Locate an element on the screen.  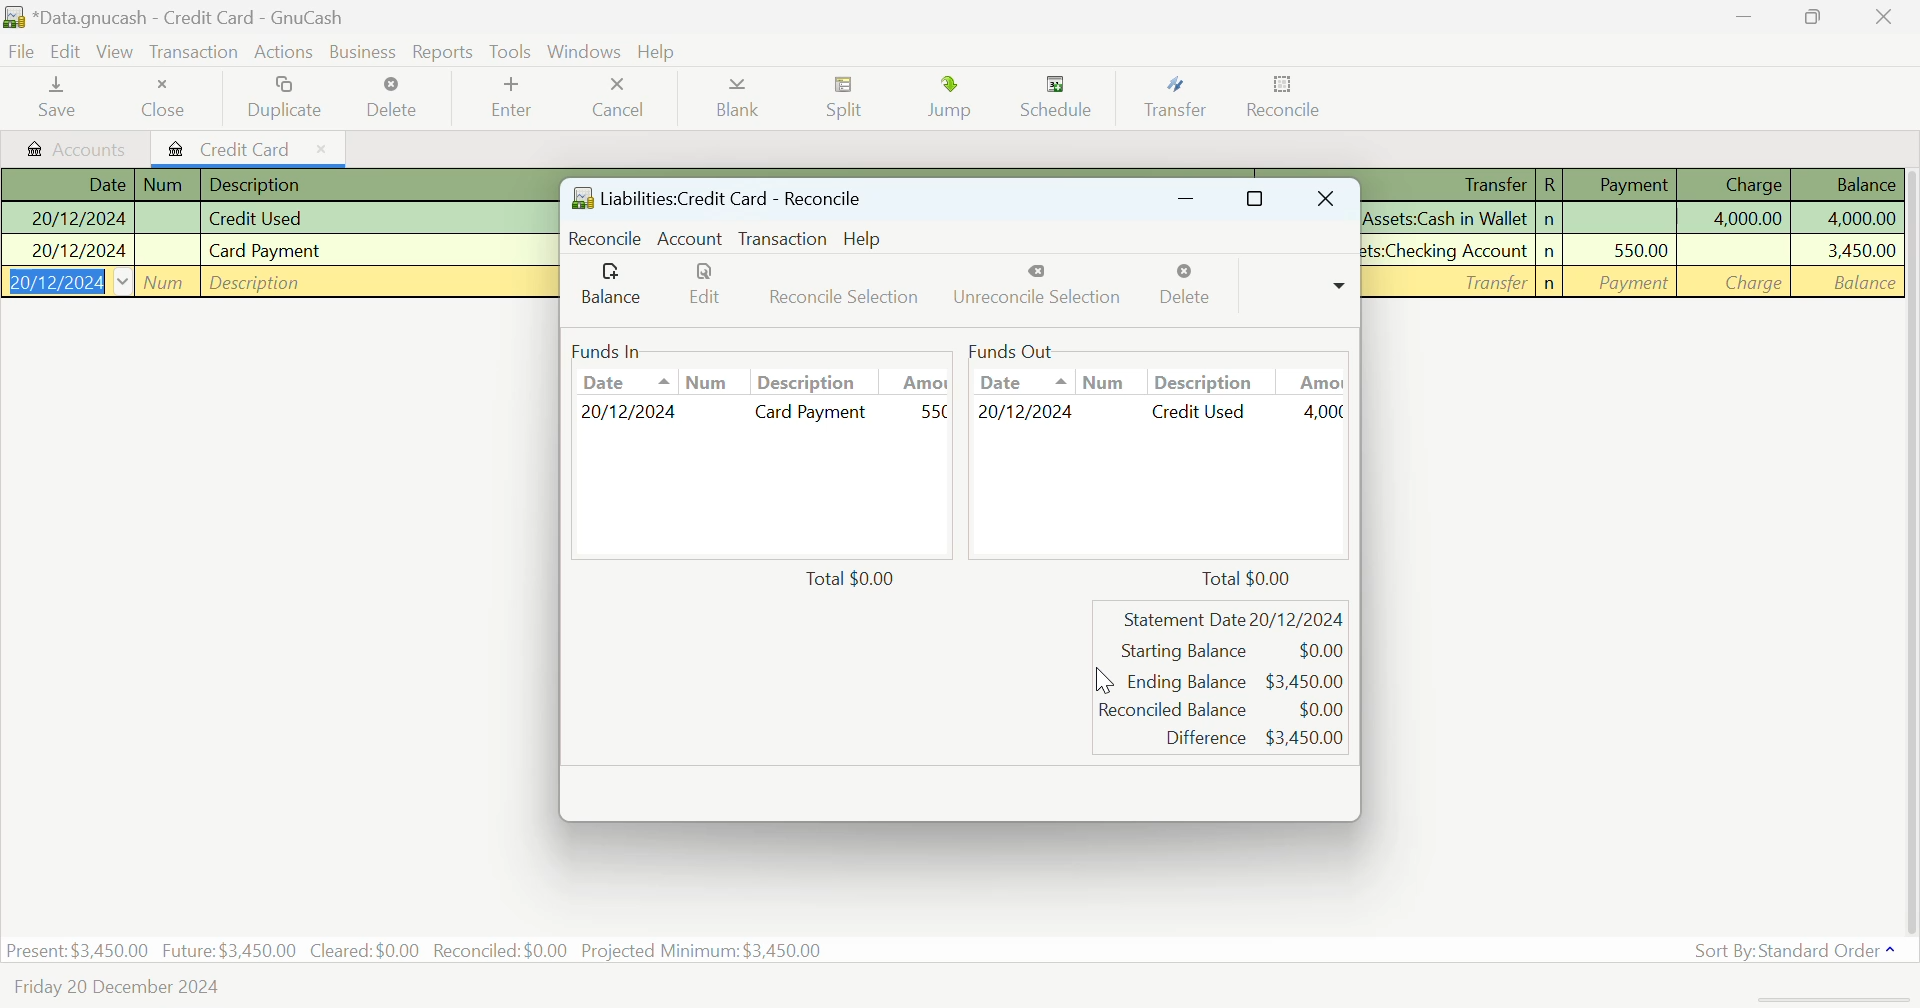
Funds Out Selection is located at coordinates (1158, 367).